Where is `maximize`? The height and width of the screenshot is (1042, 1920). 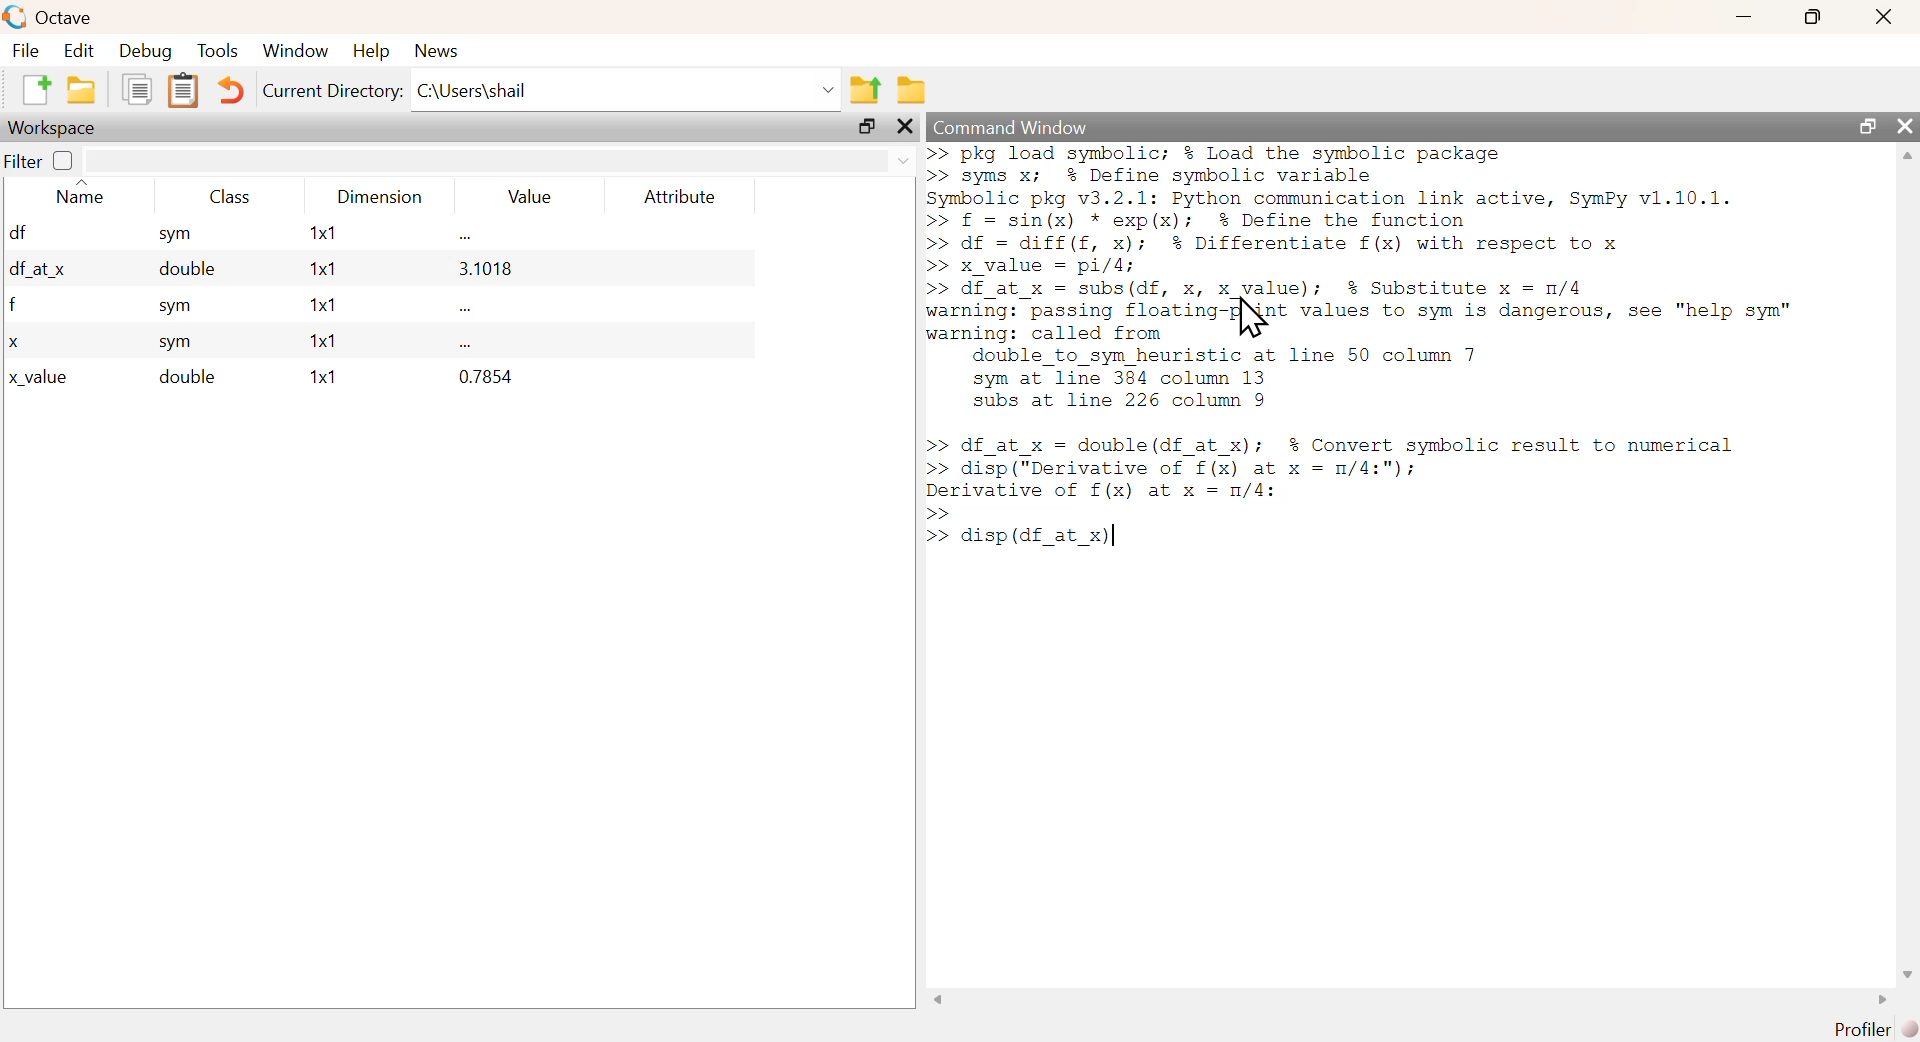
maximize is located at coordinates (866, 127).